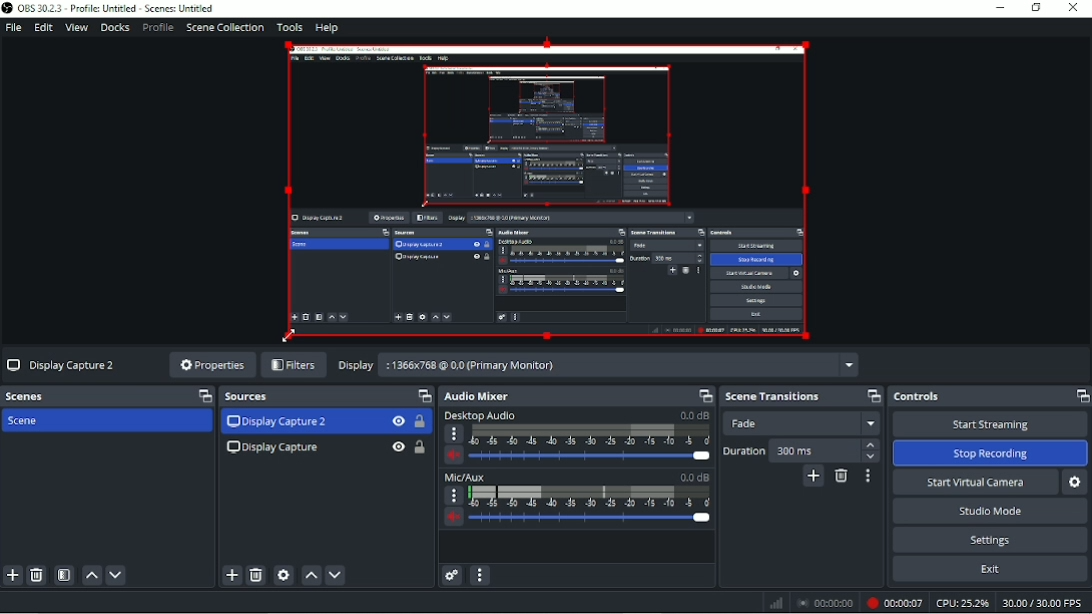 This screenshot has height=614, width=1092. I want to click on CPU: 25.2%, so click(961, 603).